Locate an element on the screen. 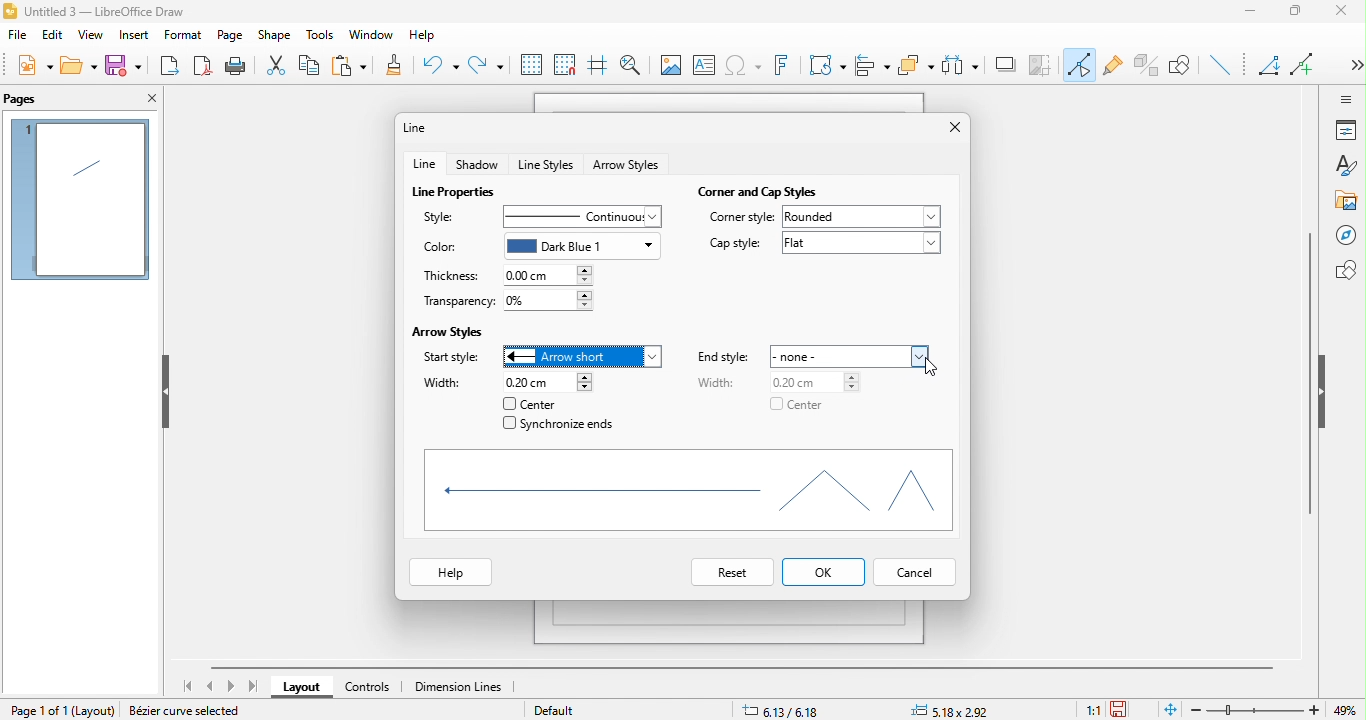 The width and height of the screenshot is (1366, 720). crop image is located at coordinates (1043, 63).